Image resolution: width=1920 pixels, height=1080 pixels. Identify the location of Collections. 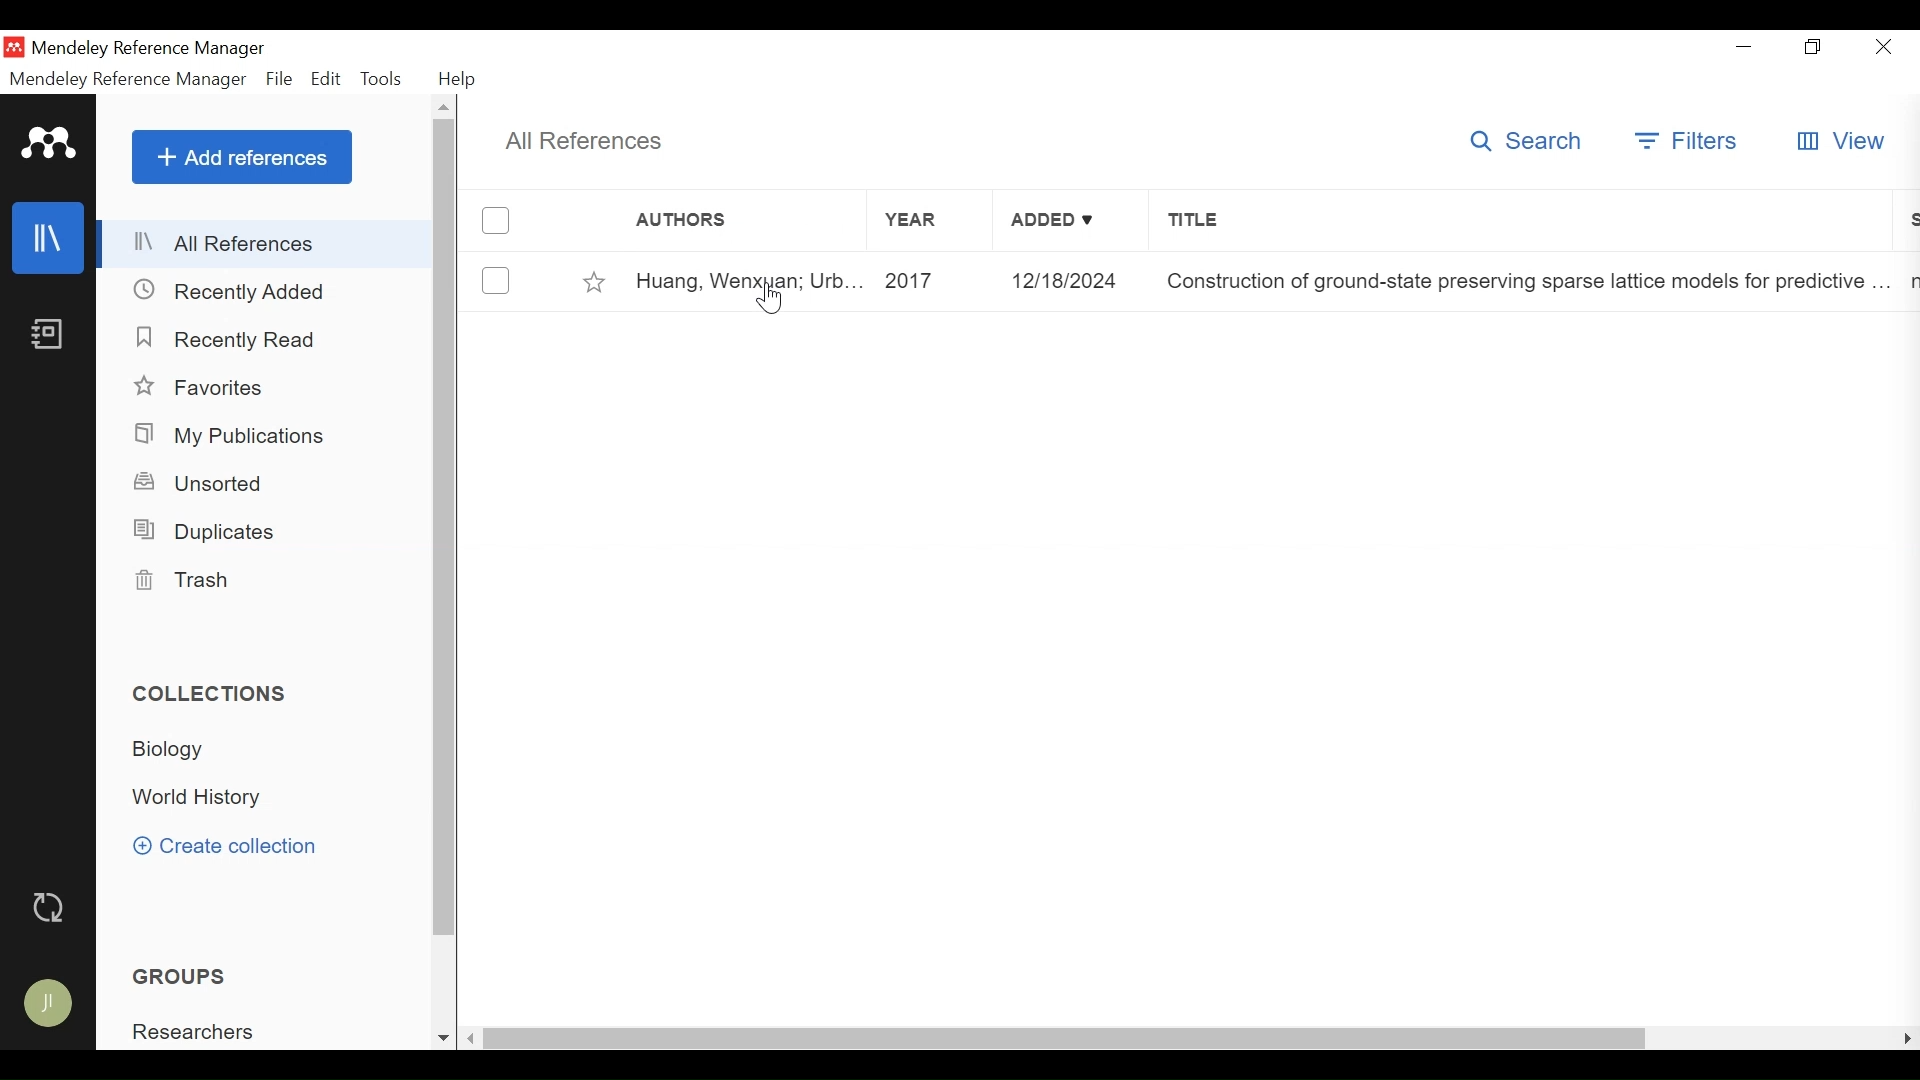
(219, 694).